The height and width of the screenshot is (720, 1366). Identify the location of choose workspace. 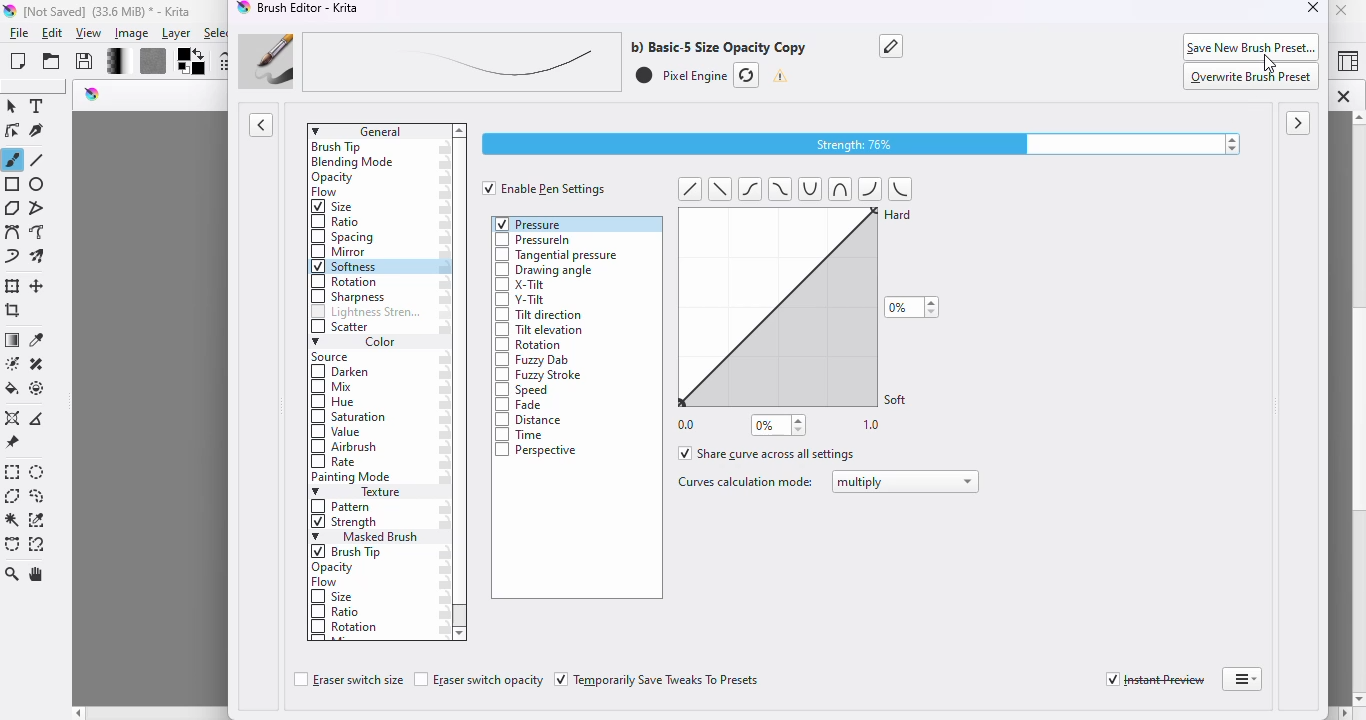
(1347, 63).